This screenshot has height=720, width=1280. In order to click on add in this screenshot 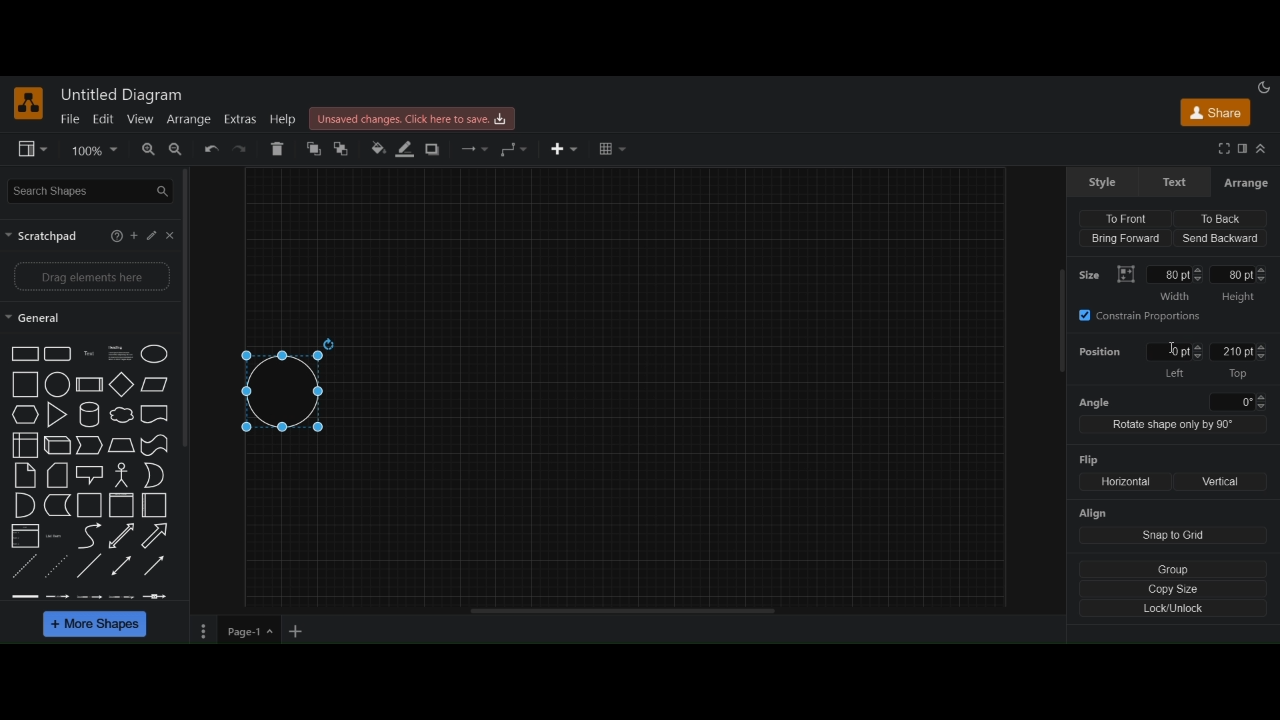, I will do `click(136, 236)`.